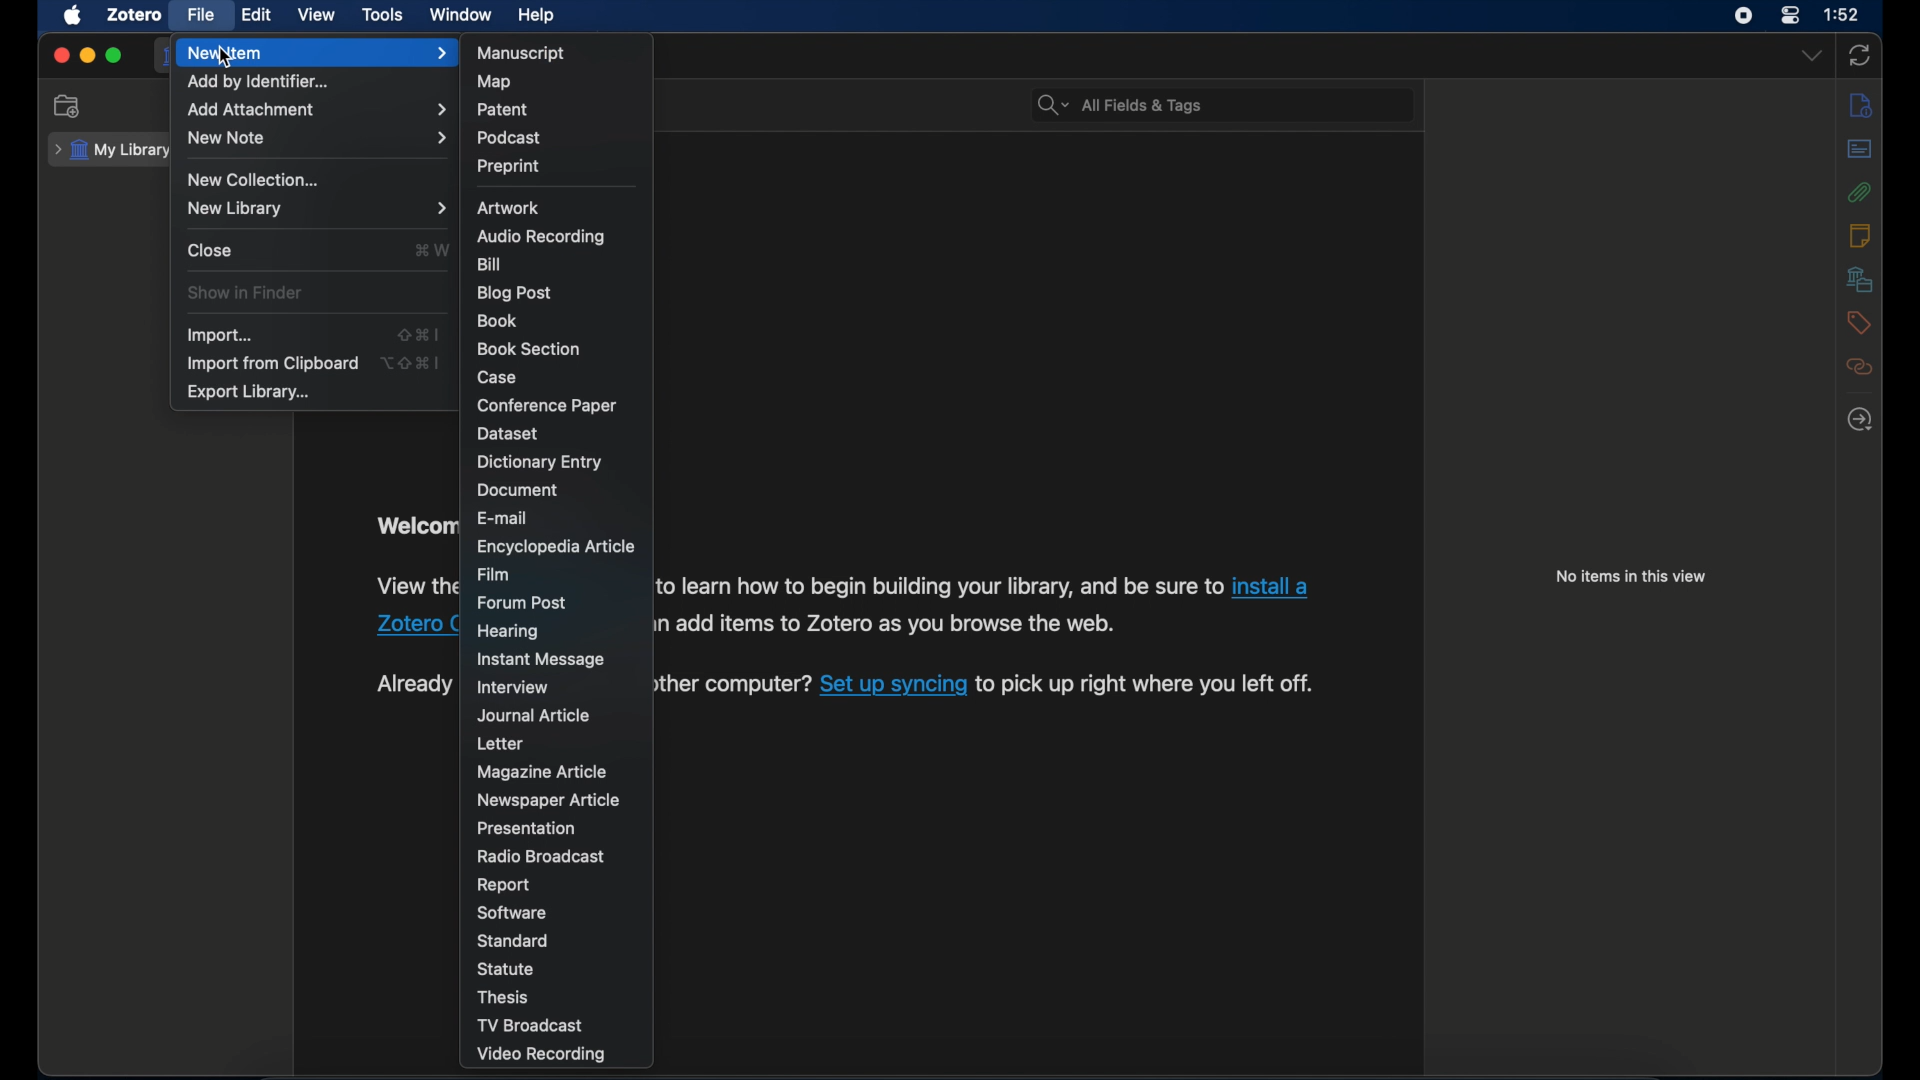 This screenshot has width=1920, height=1080. Describe the element at coordinates (508, 138) in the screenshot. I see `podcast` at that location.